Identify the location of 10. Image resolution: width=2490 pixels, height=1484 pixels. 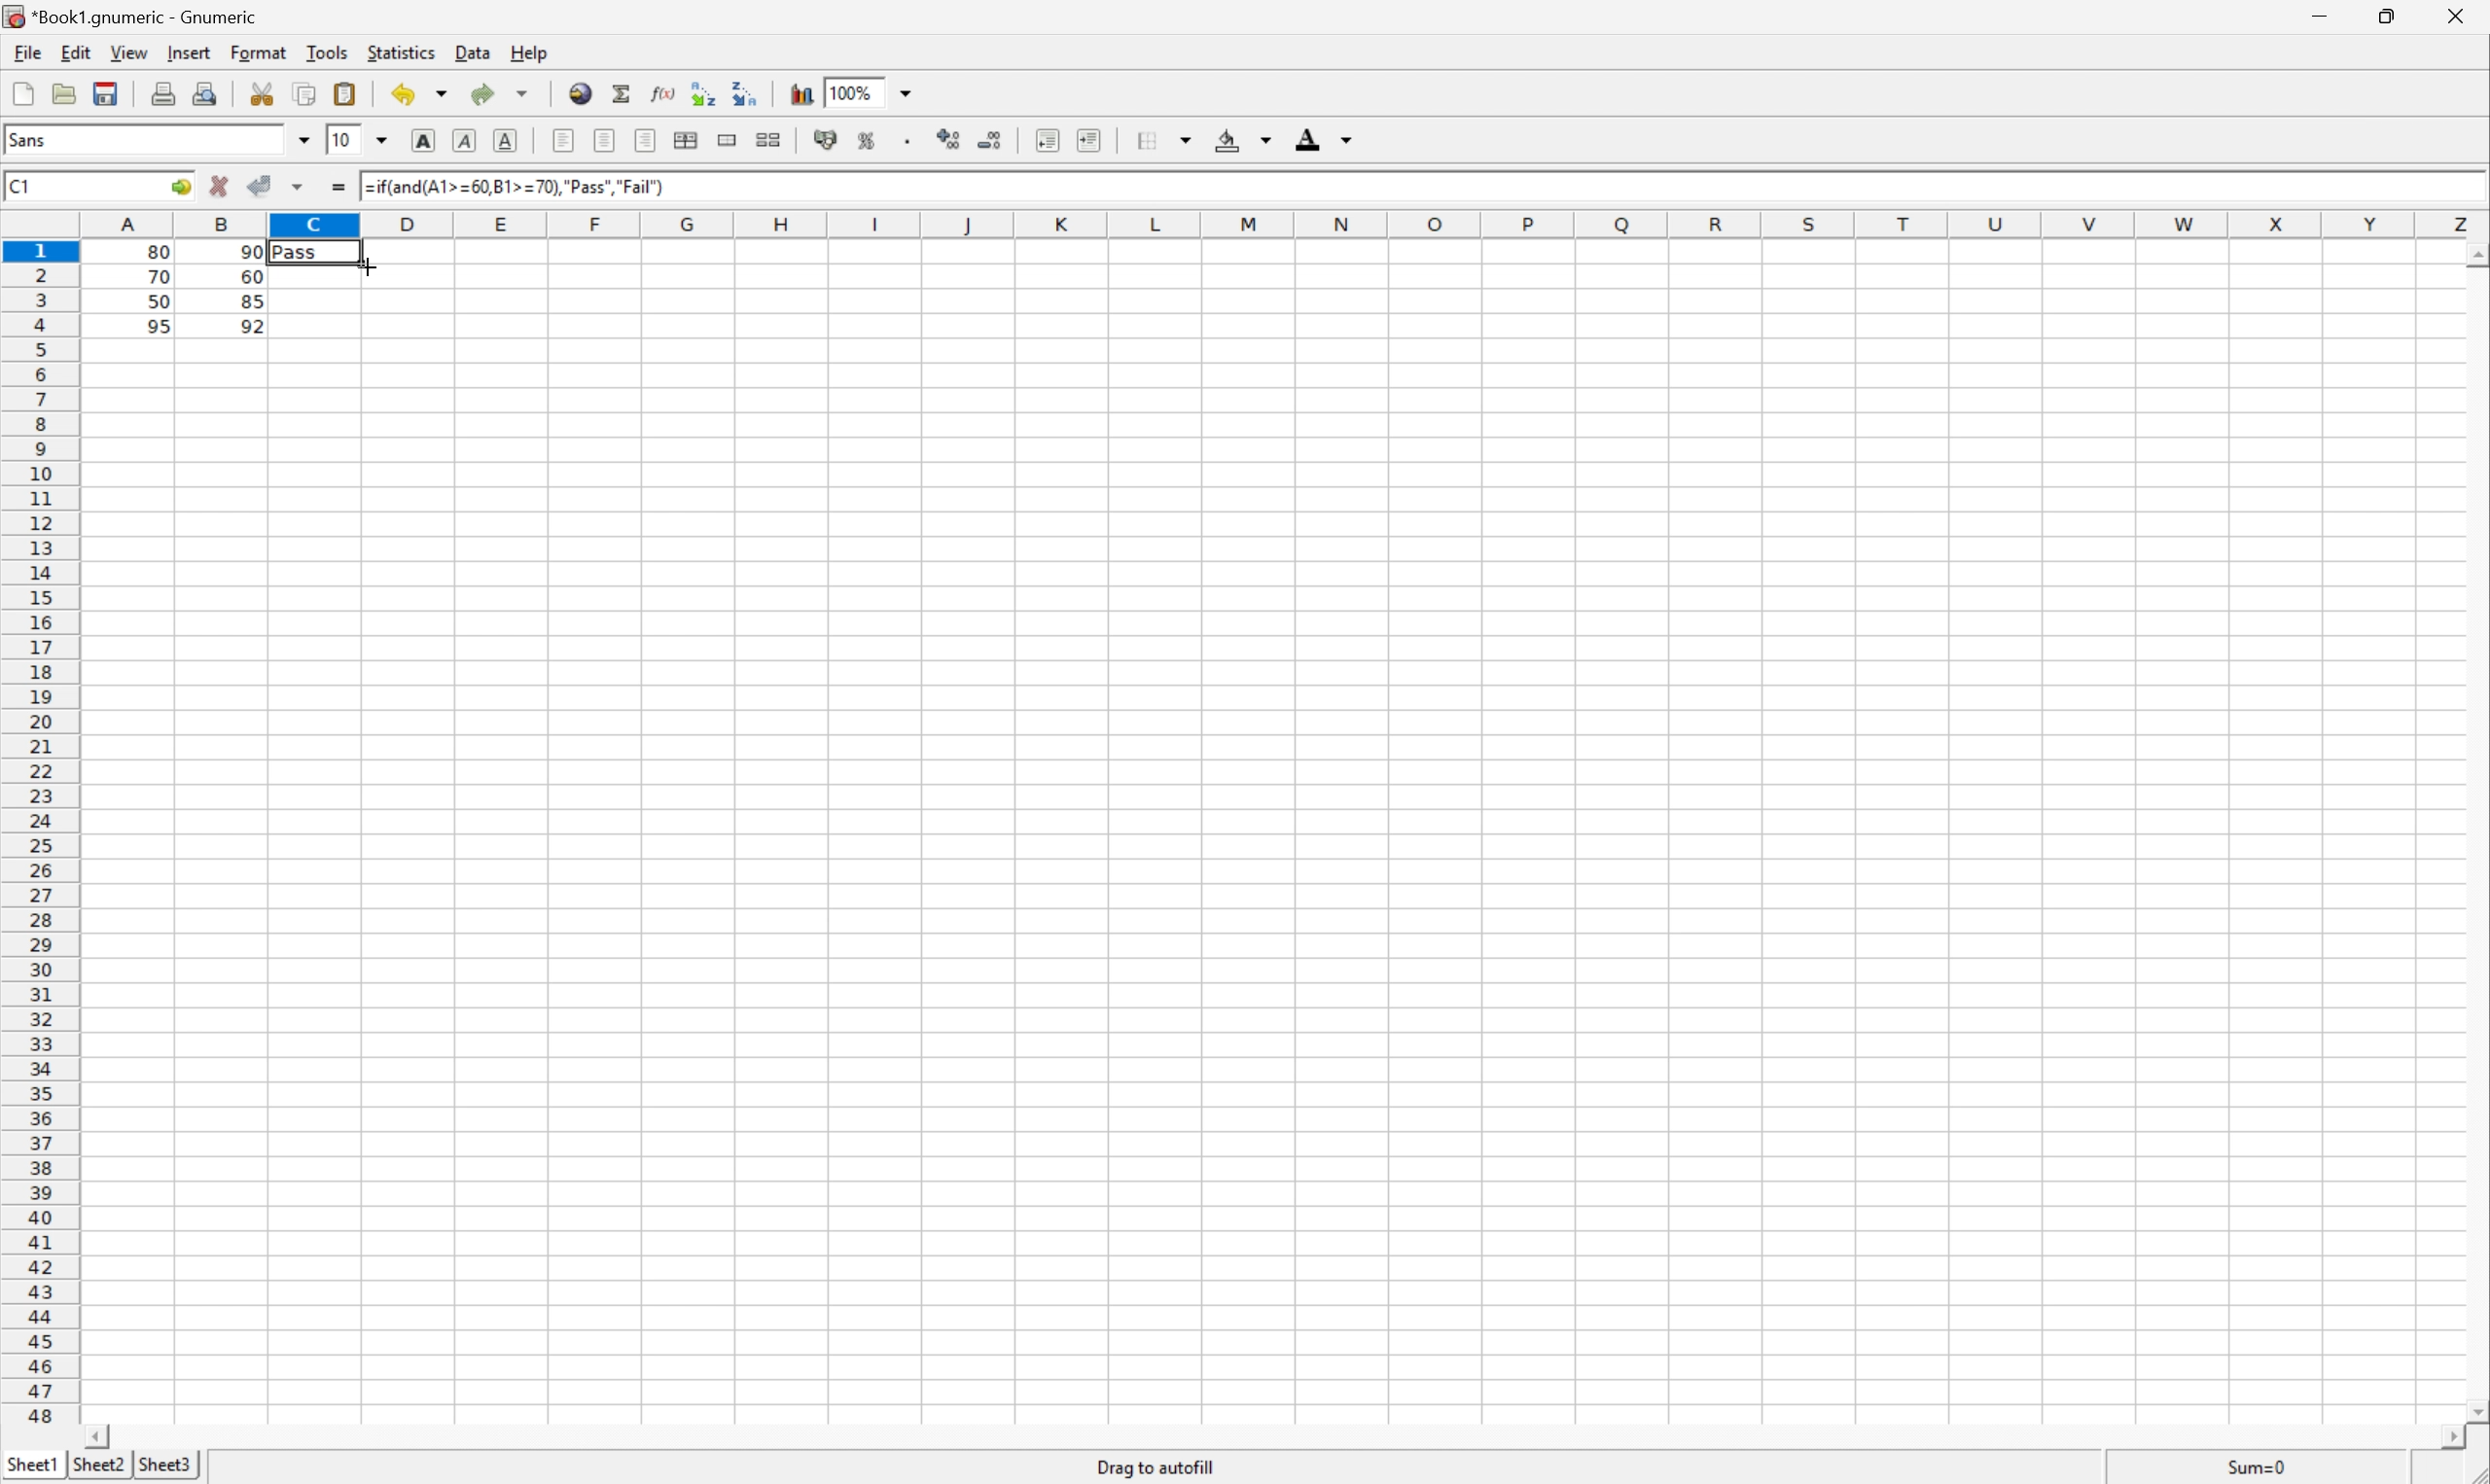
(341, 140).